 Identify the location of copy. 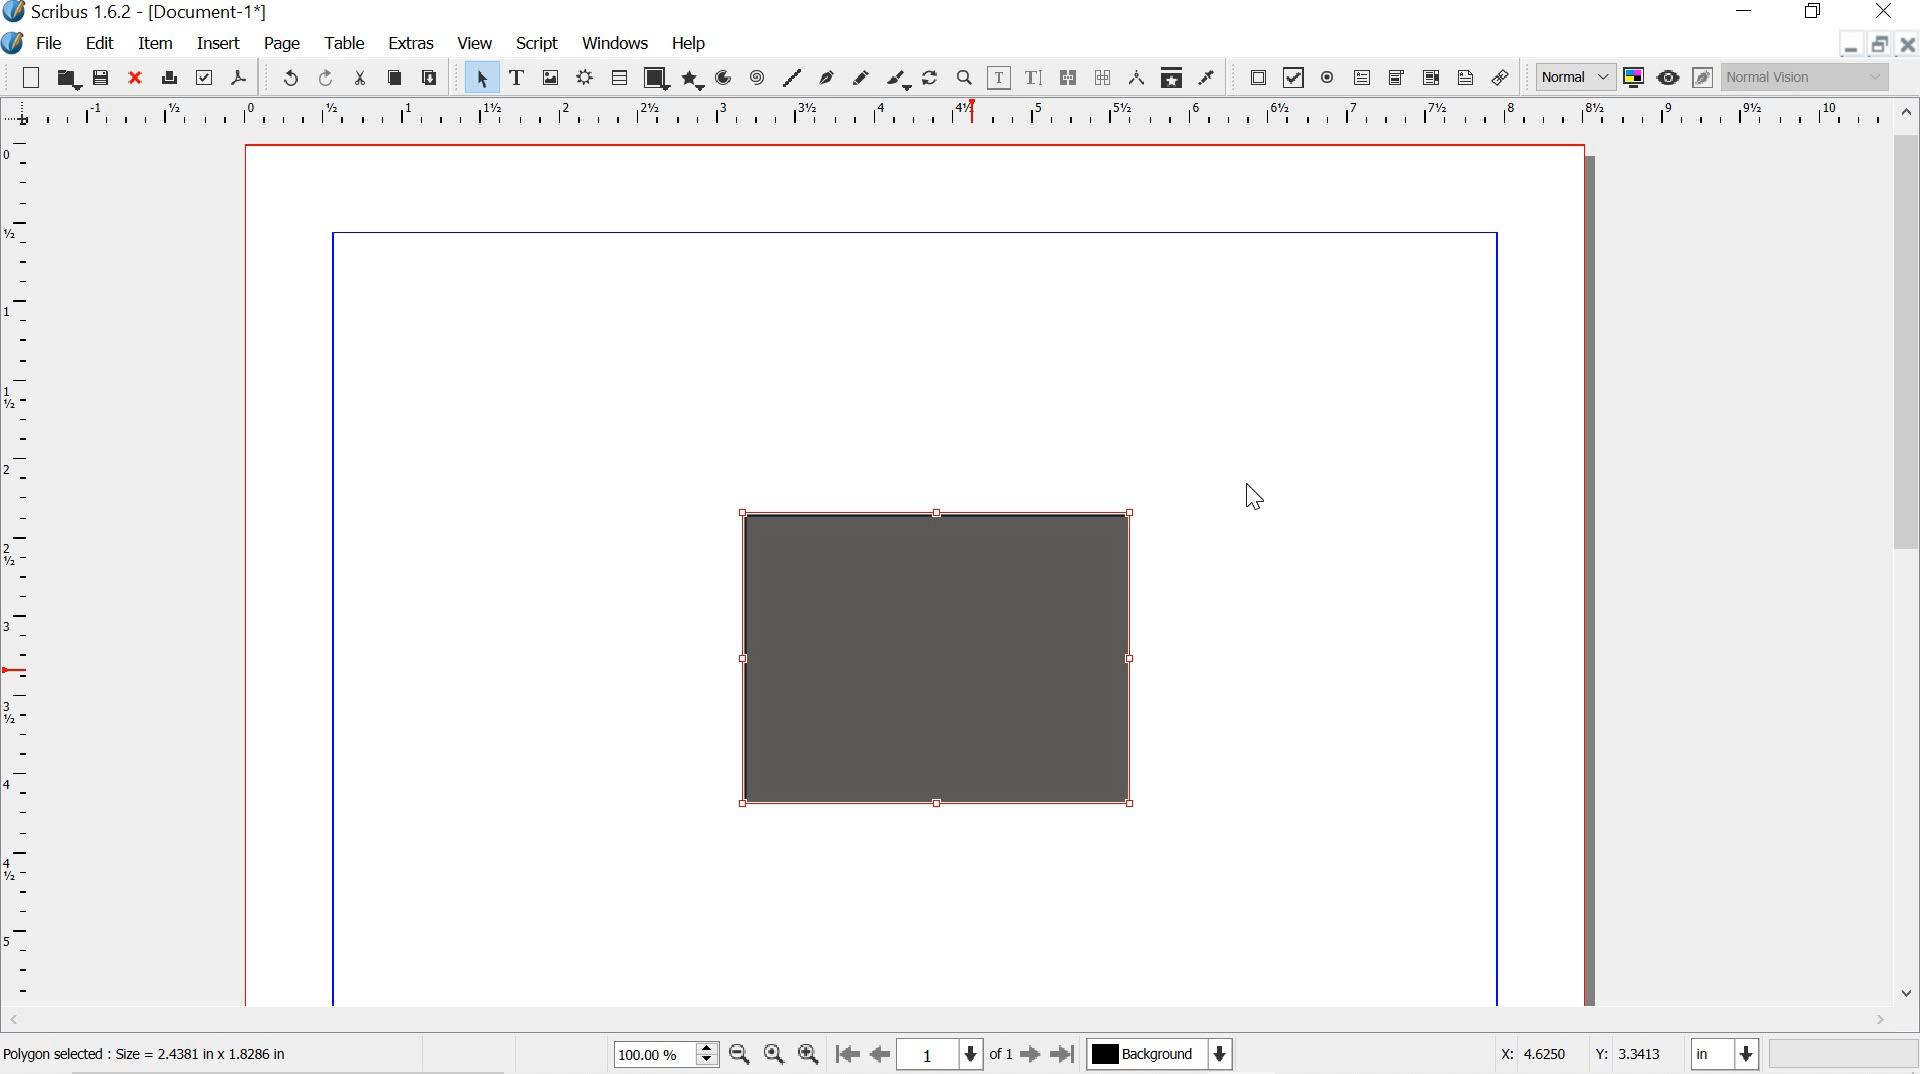
(394, 77).